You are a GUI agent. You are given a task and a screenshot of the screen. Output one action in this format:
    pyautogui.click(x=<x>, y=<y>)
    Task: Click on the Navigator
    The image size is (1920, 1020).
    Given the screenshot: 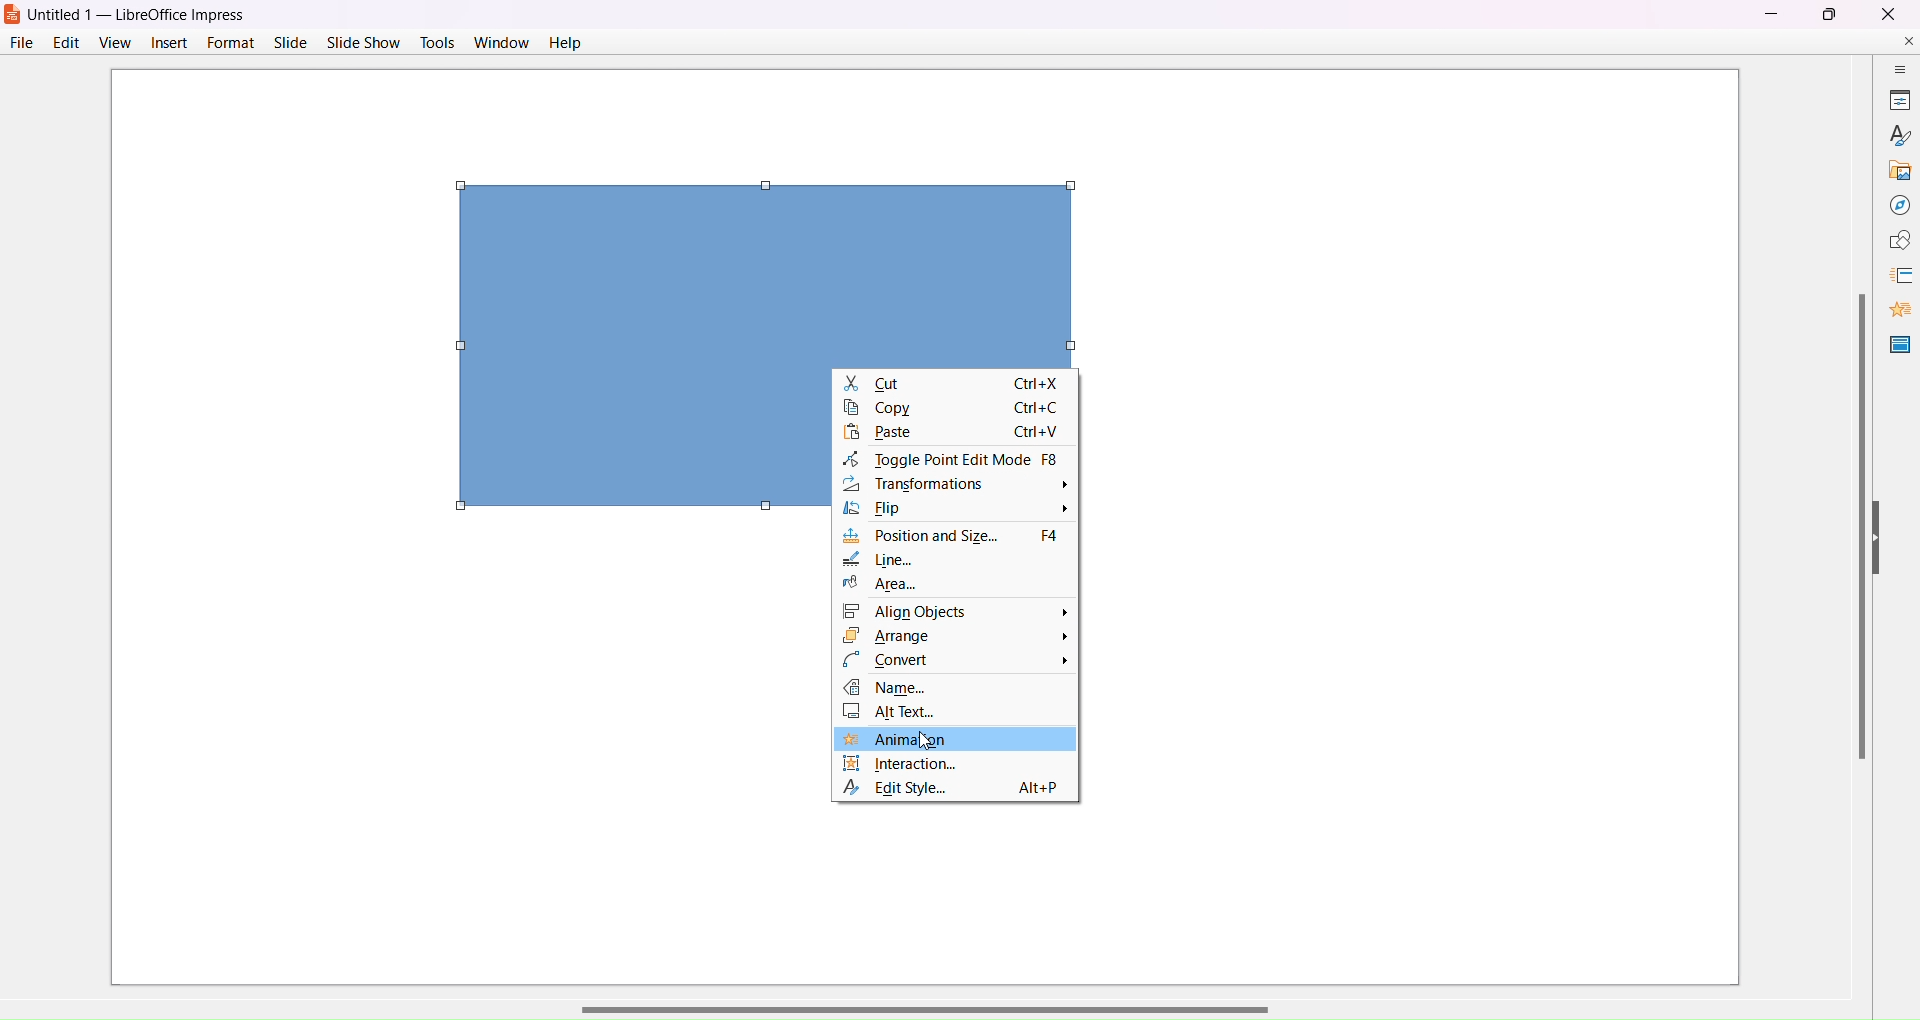 What is the action you would take?
    pyautogui.click(x=1891, y=202)
    